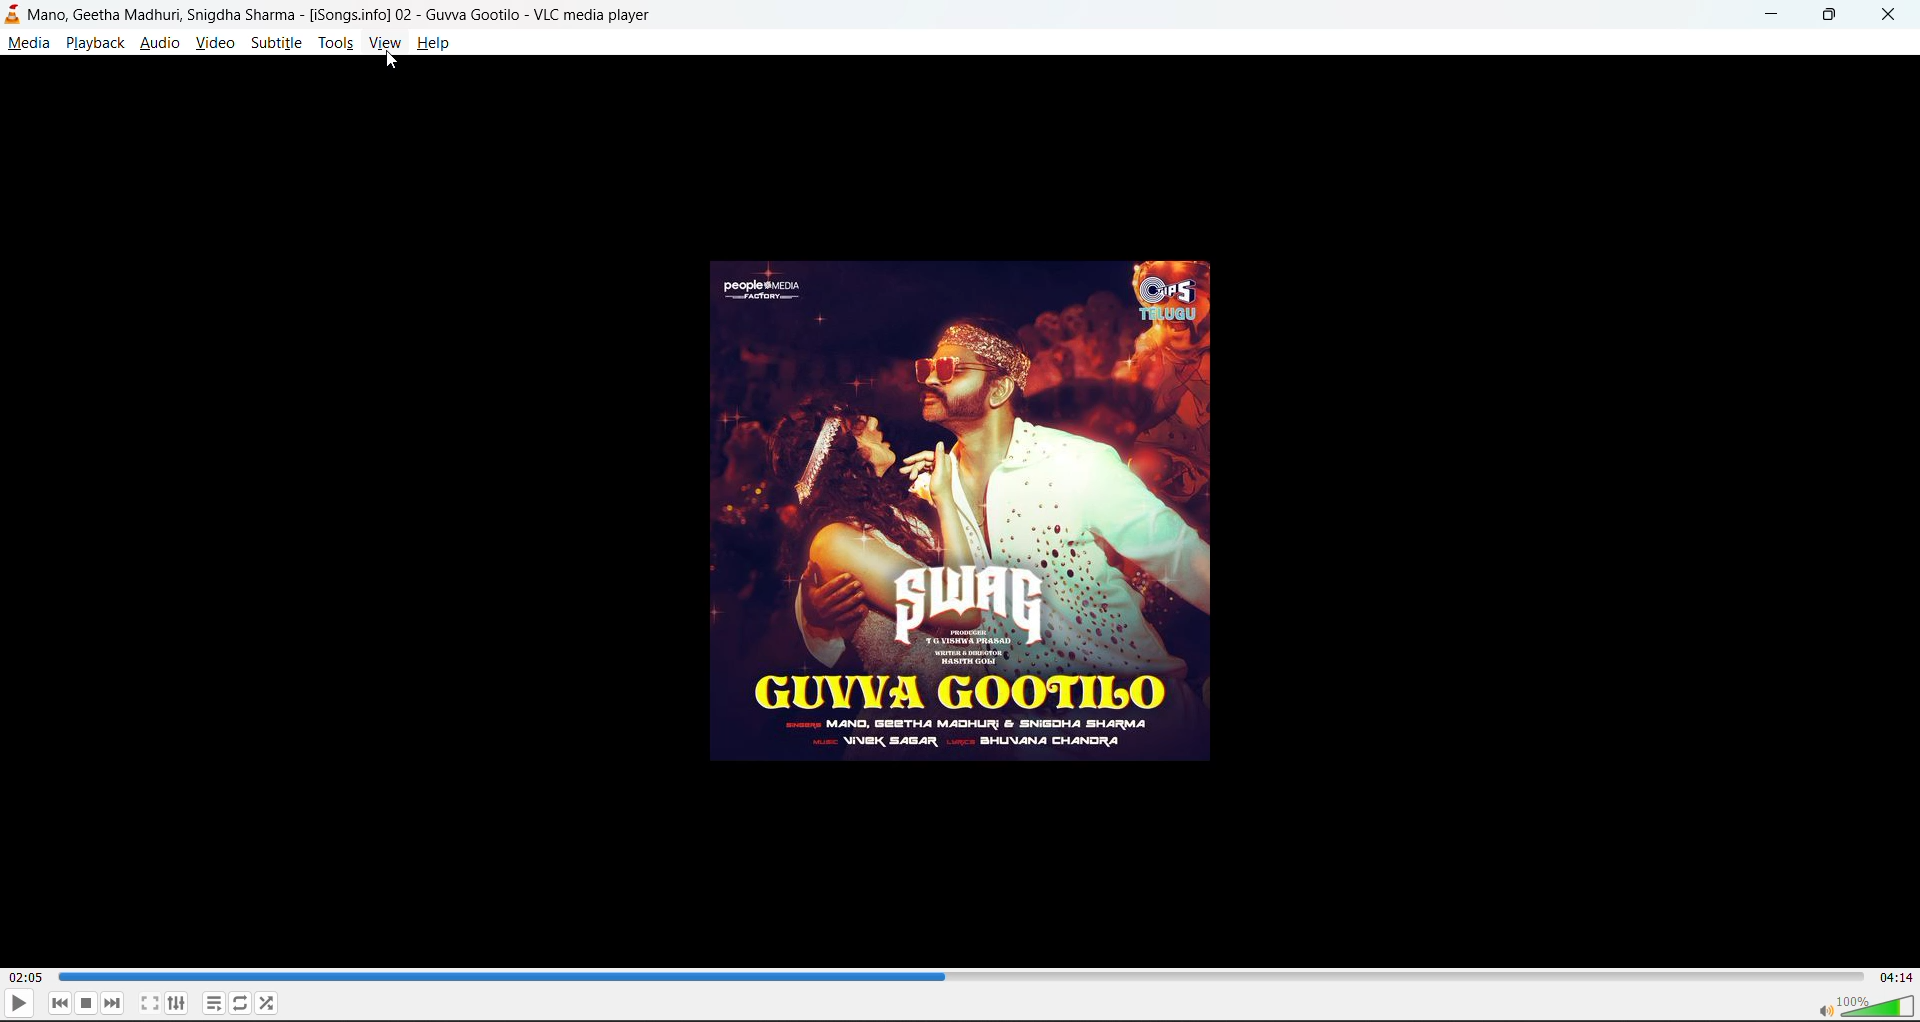 Image resolution: width=1920 pixels, height=1022 pixels. What do you see at coordinates (213, 1004) in the screenshot?
I see `toggle playlist` at bounding box center [213, 1004].